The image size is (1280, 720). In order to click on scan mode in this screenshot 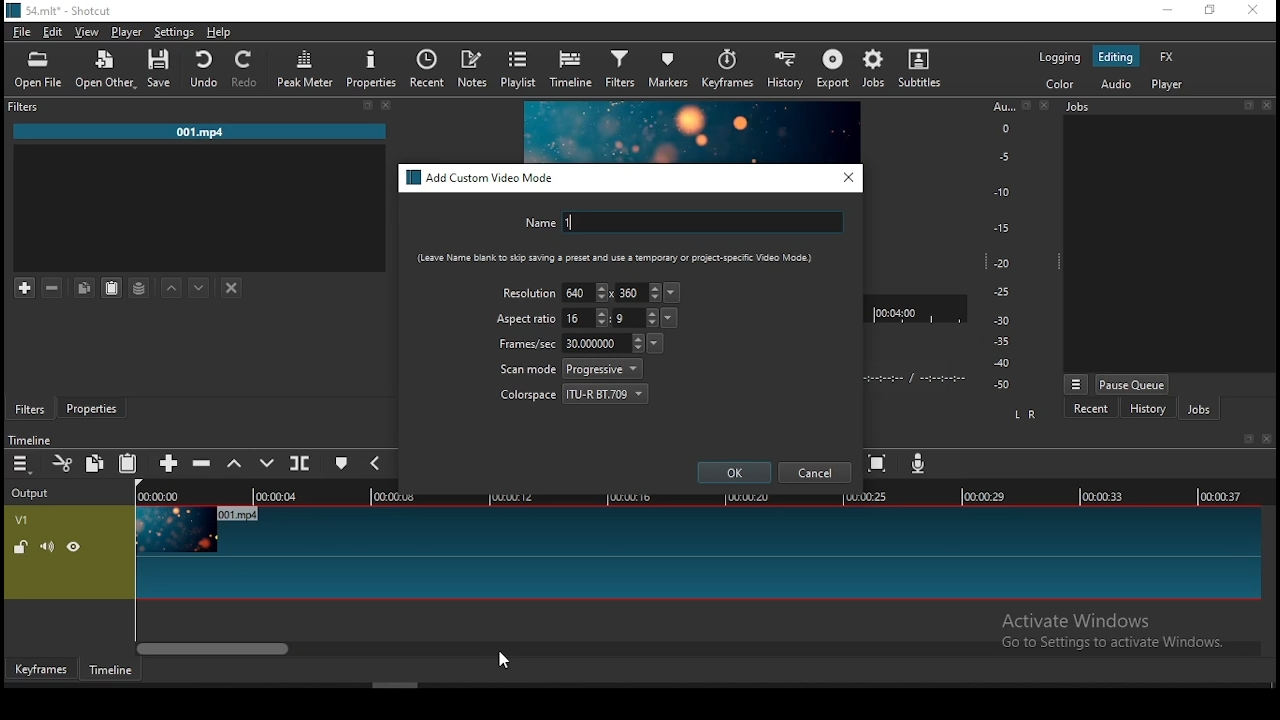, I will do `click(571, 369)`.